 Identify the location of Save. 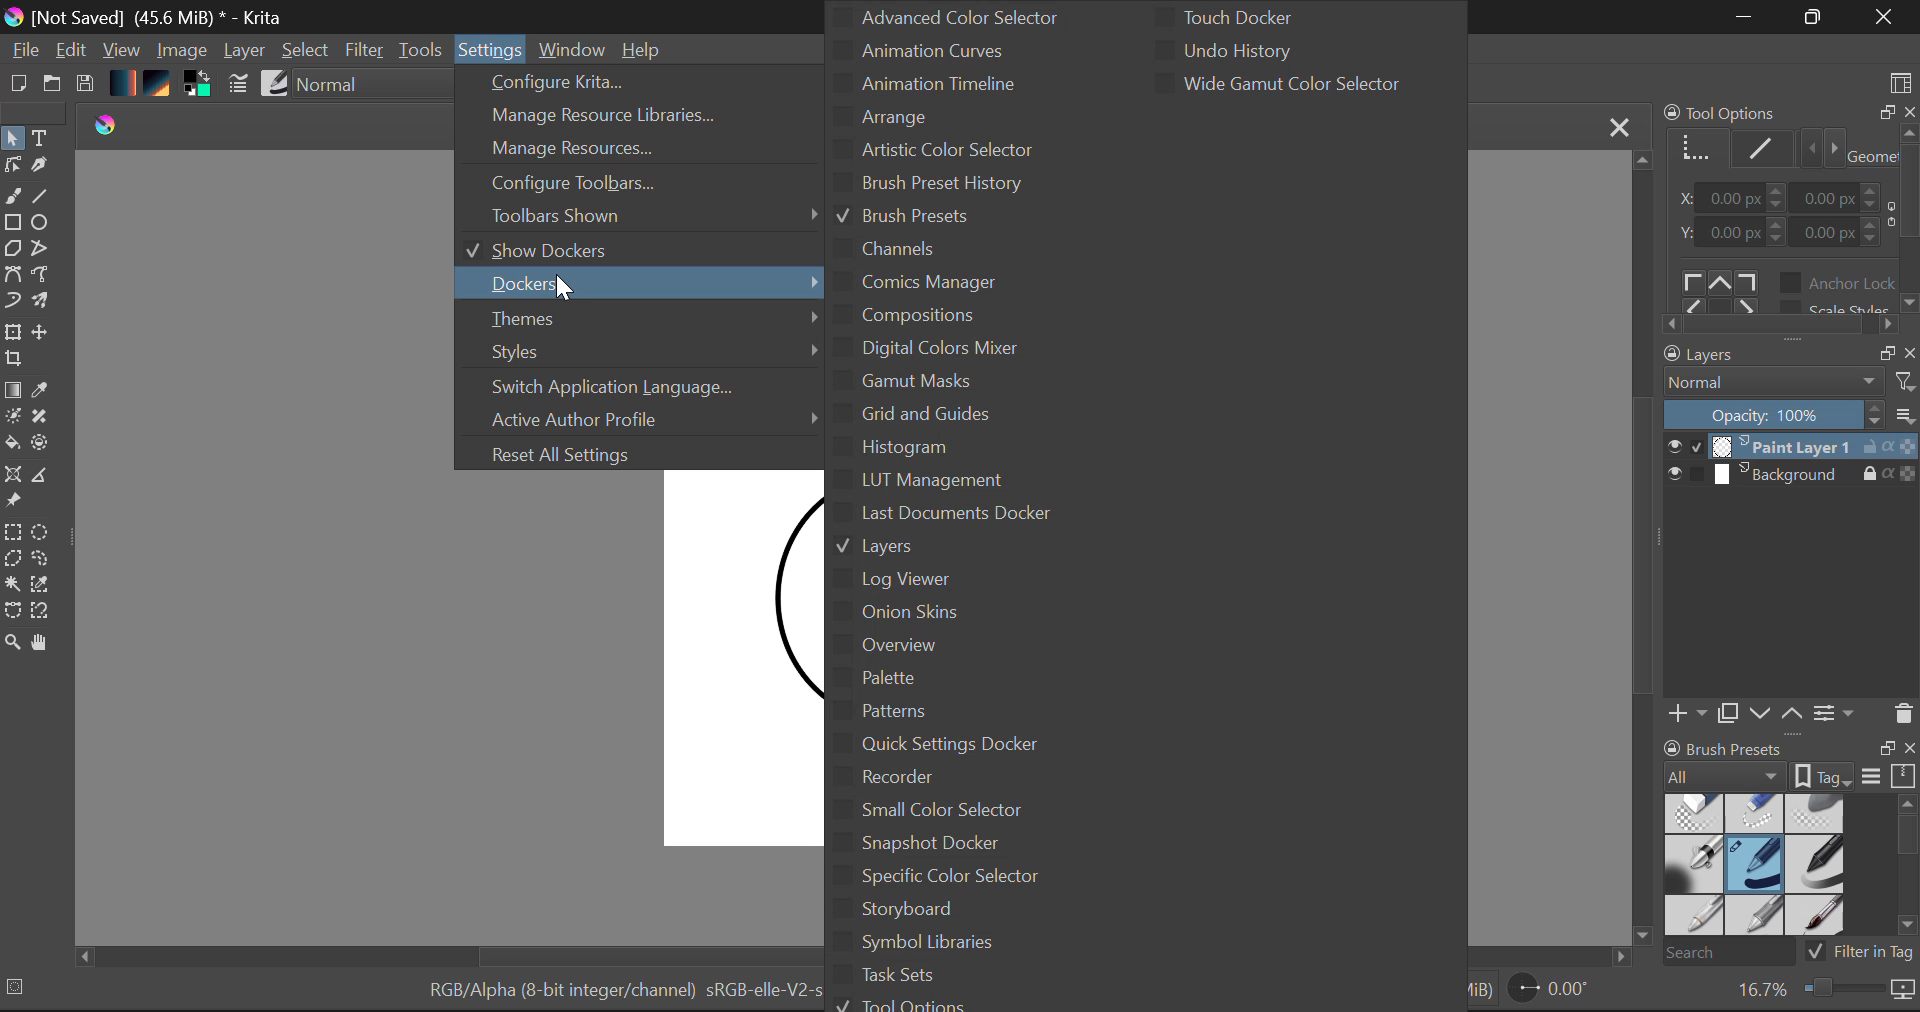
(86, 85).